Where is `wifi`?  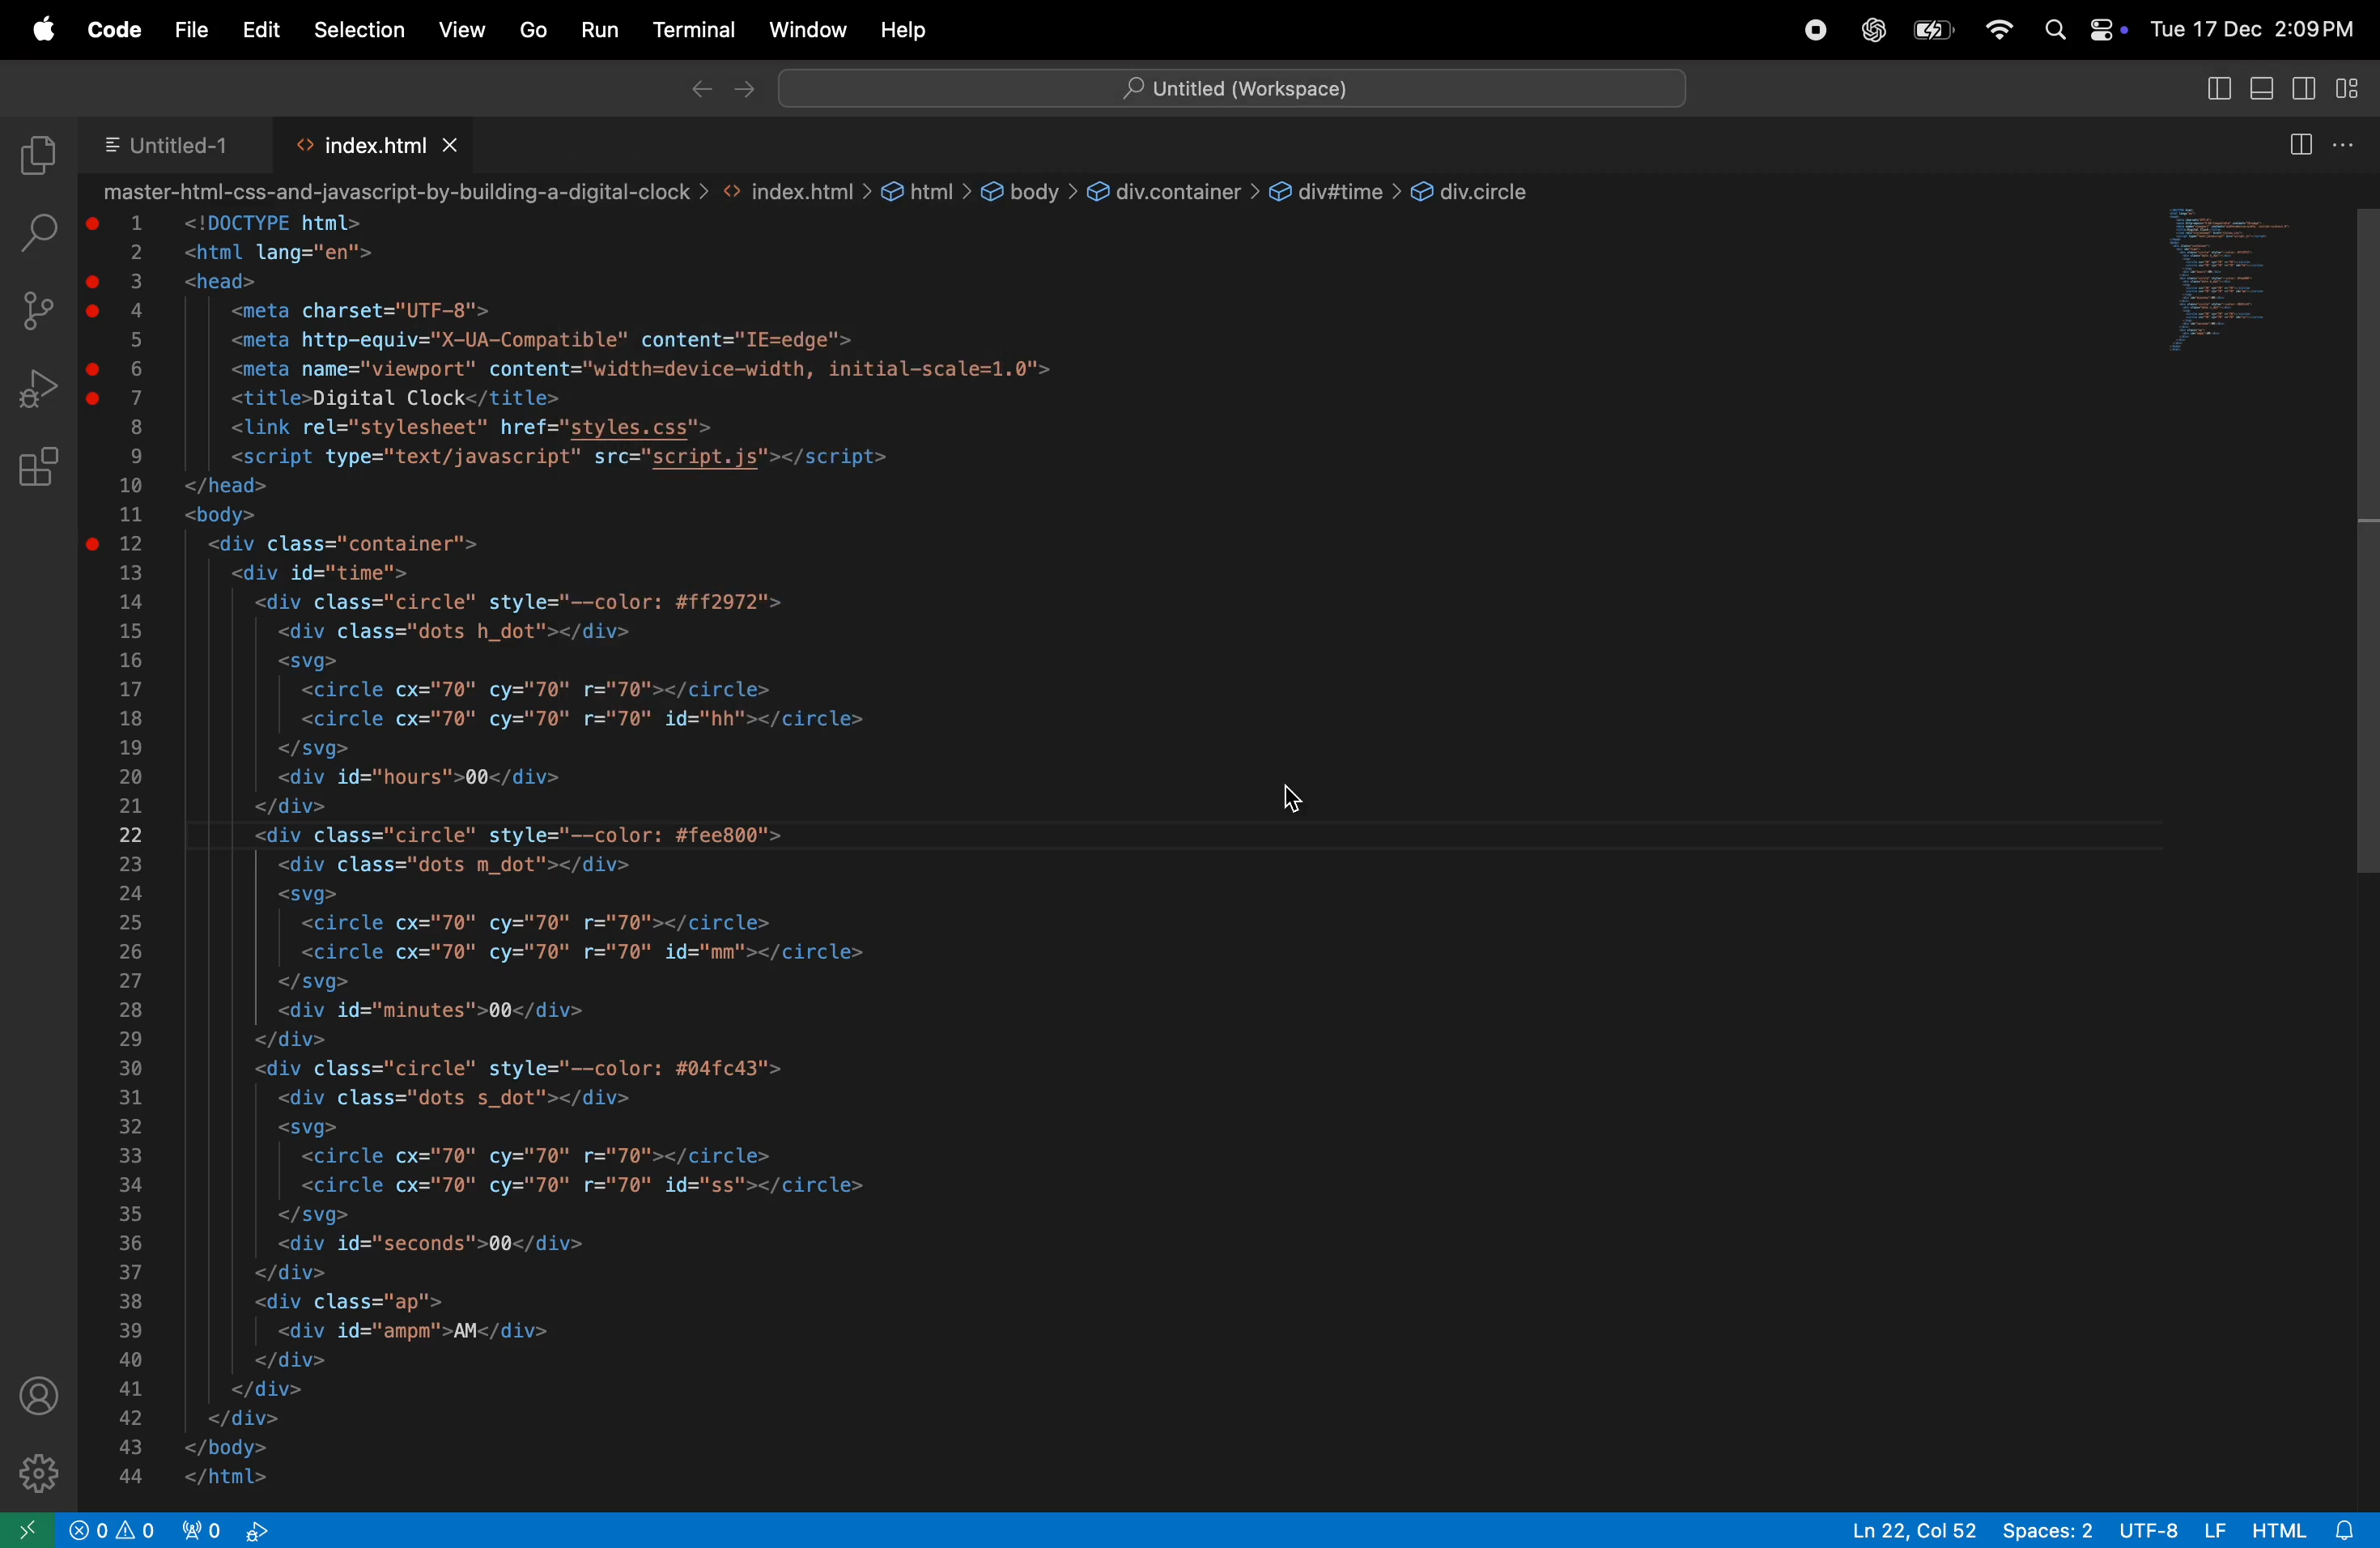
wifi is located at coordinates (1995, 29).